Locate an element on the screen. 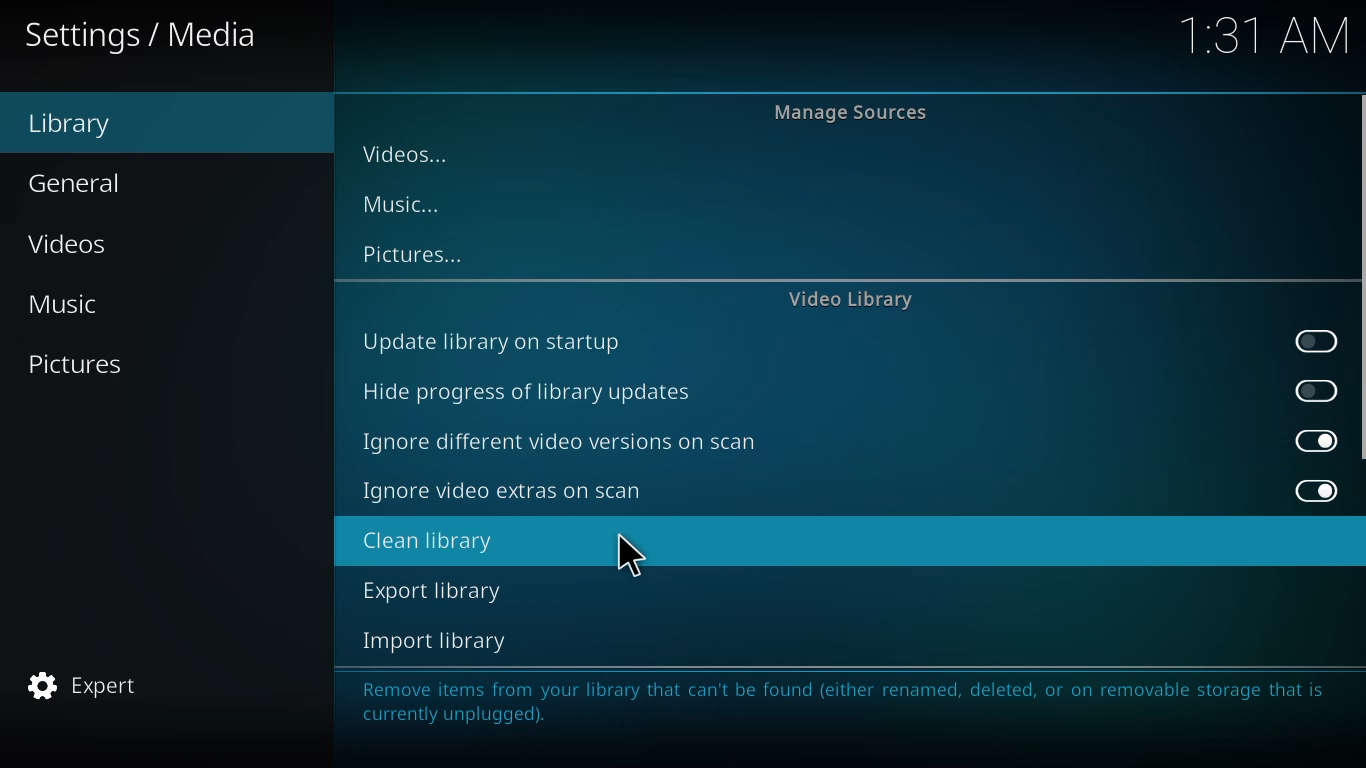 The height and width of the screenshot is (768, 1366). update library on startup is located at coordinates (497, 339).